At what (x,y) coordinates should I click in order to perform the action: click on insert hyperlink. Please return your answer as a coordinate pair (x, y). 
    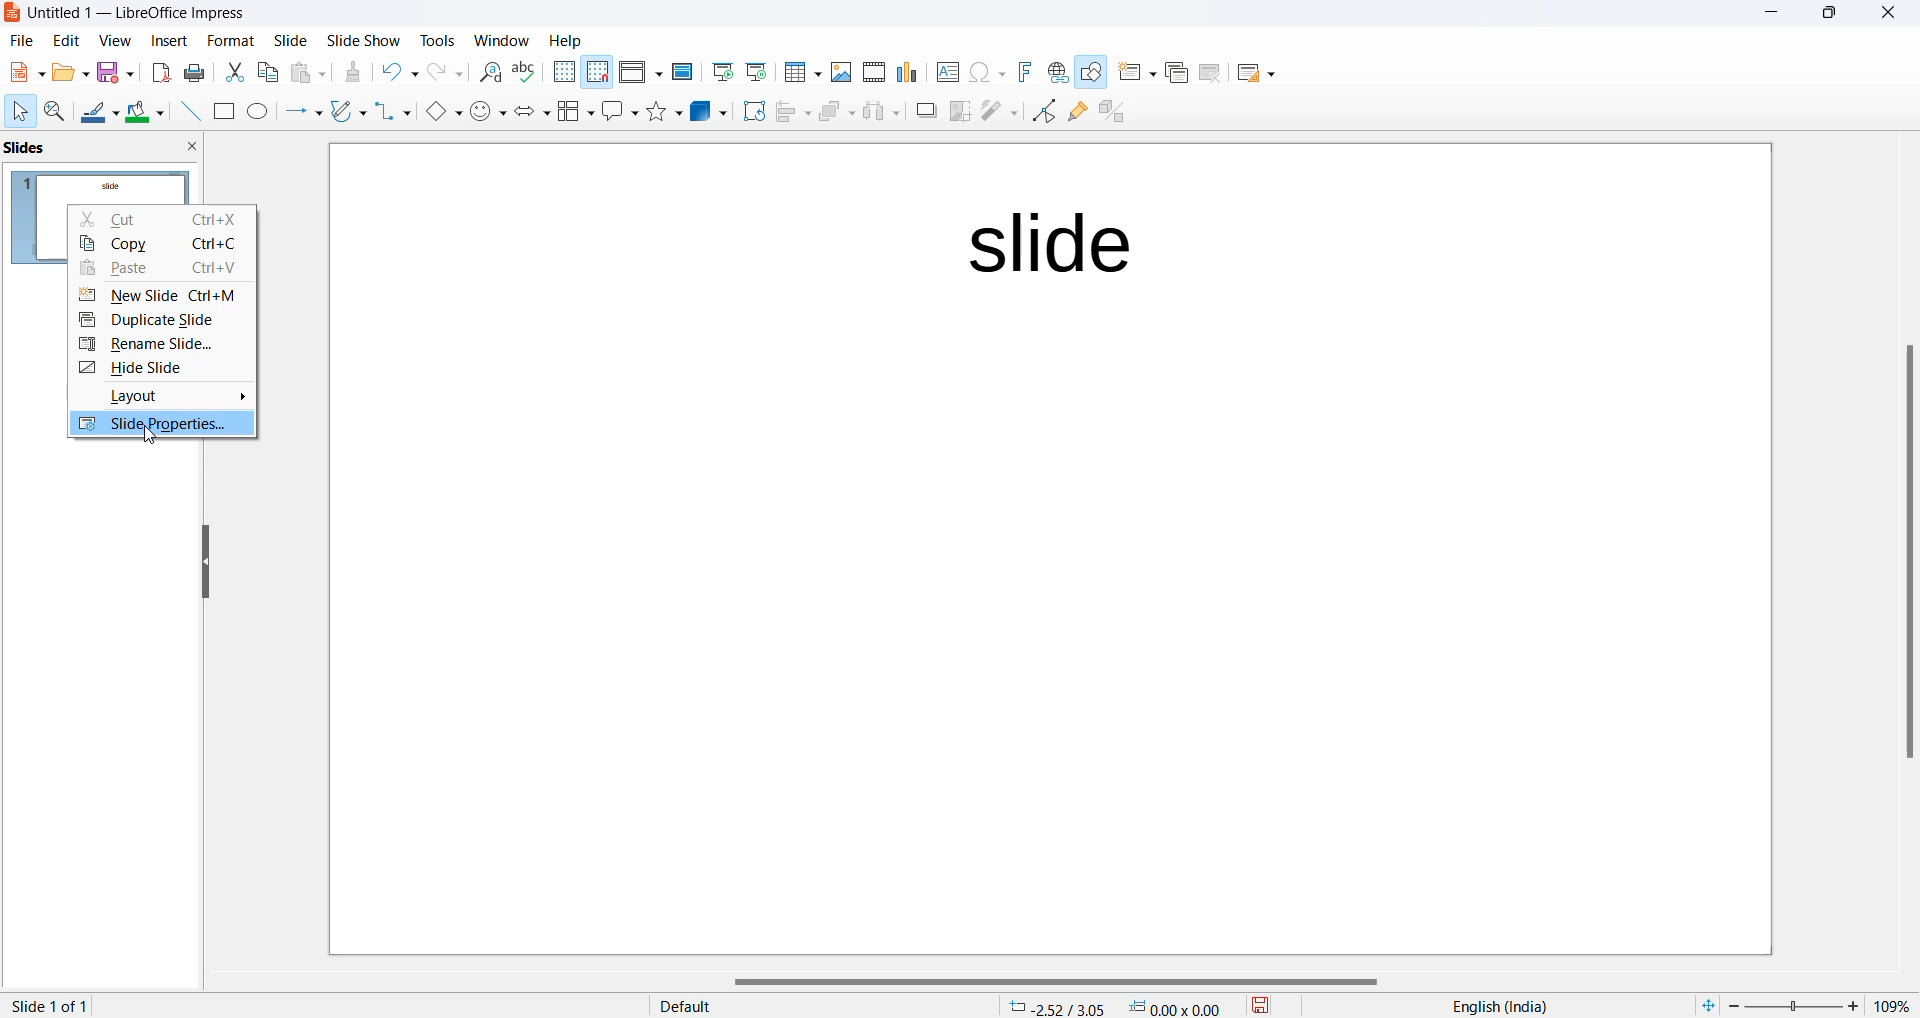
    Looking at the image, I should click on (1057, 72).